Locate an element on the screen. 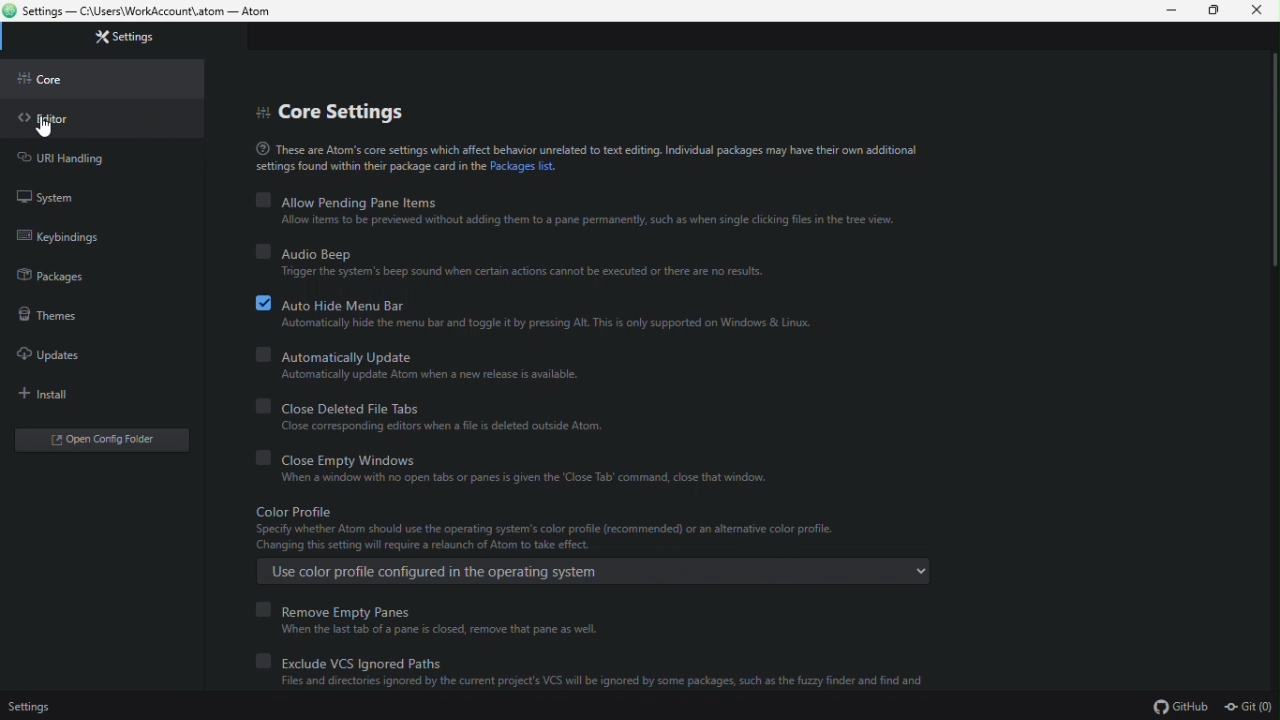 The width and height of the screenshot is (1280, 720). off is located at coordinates (260, 456).